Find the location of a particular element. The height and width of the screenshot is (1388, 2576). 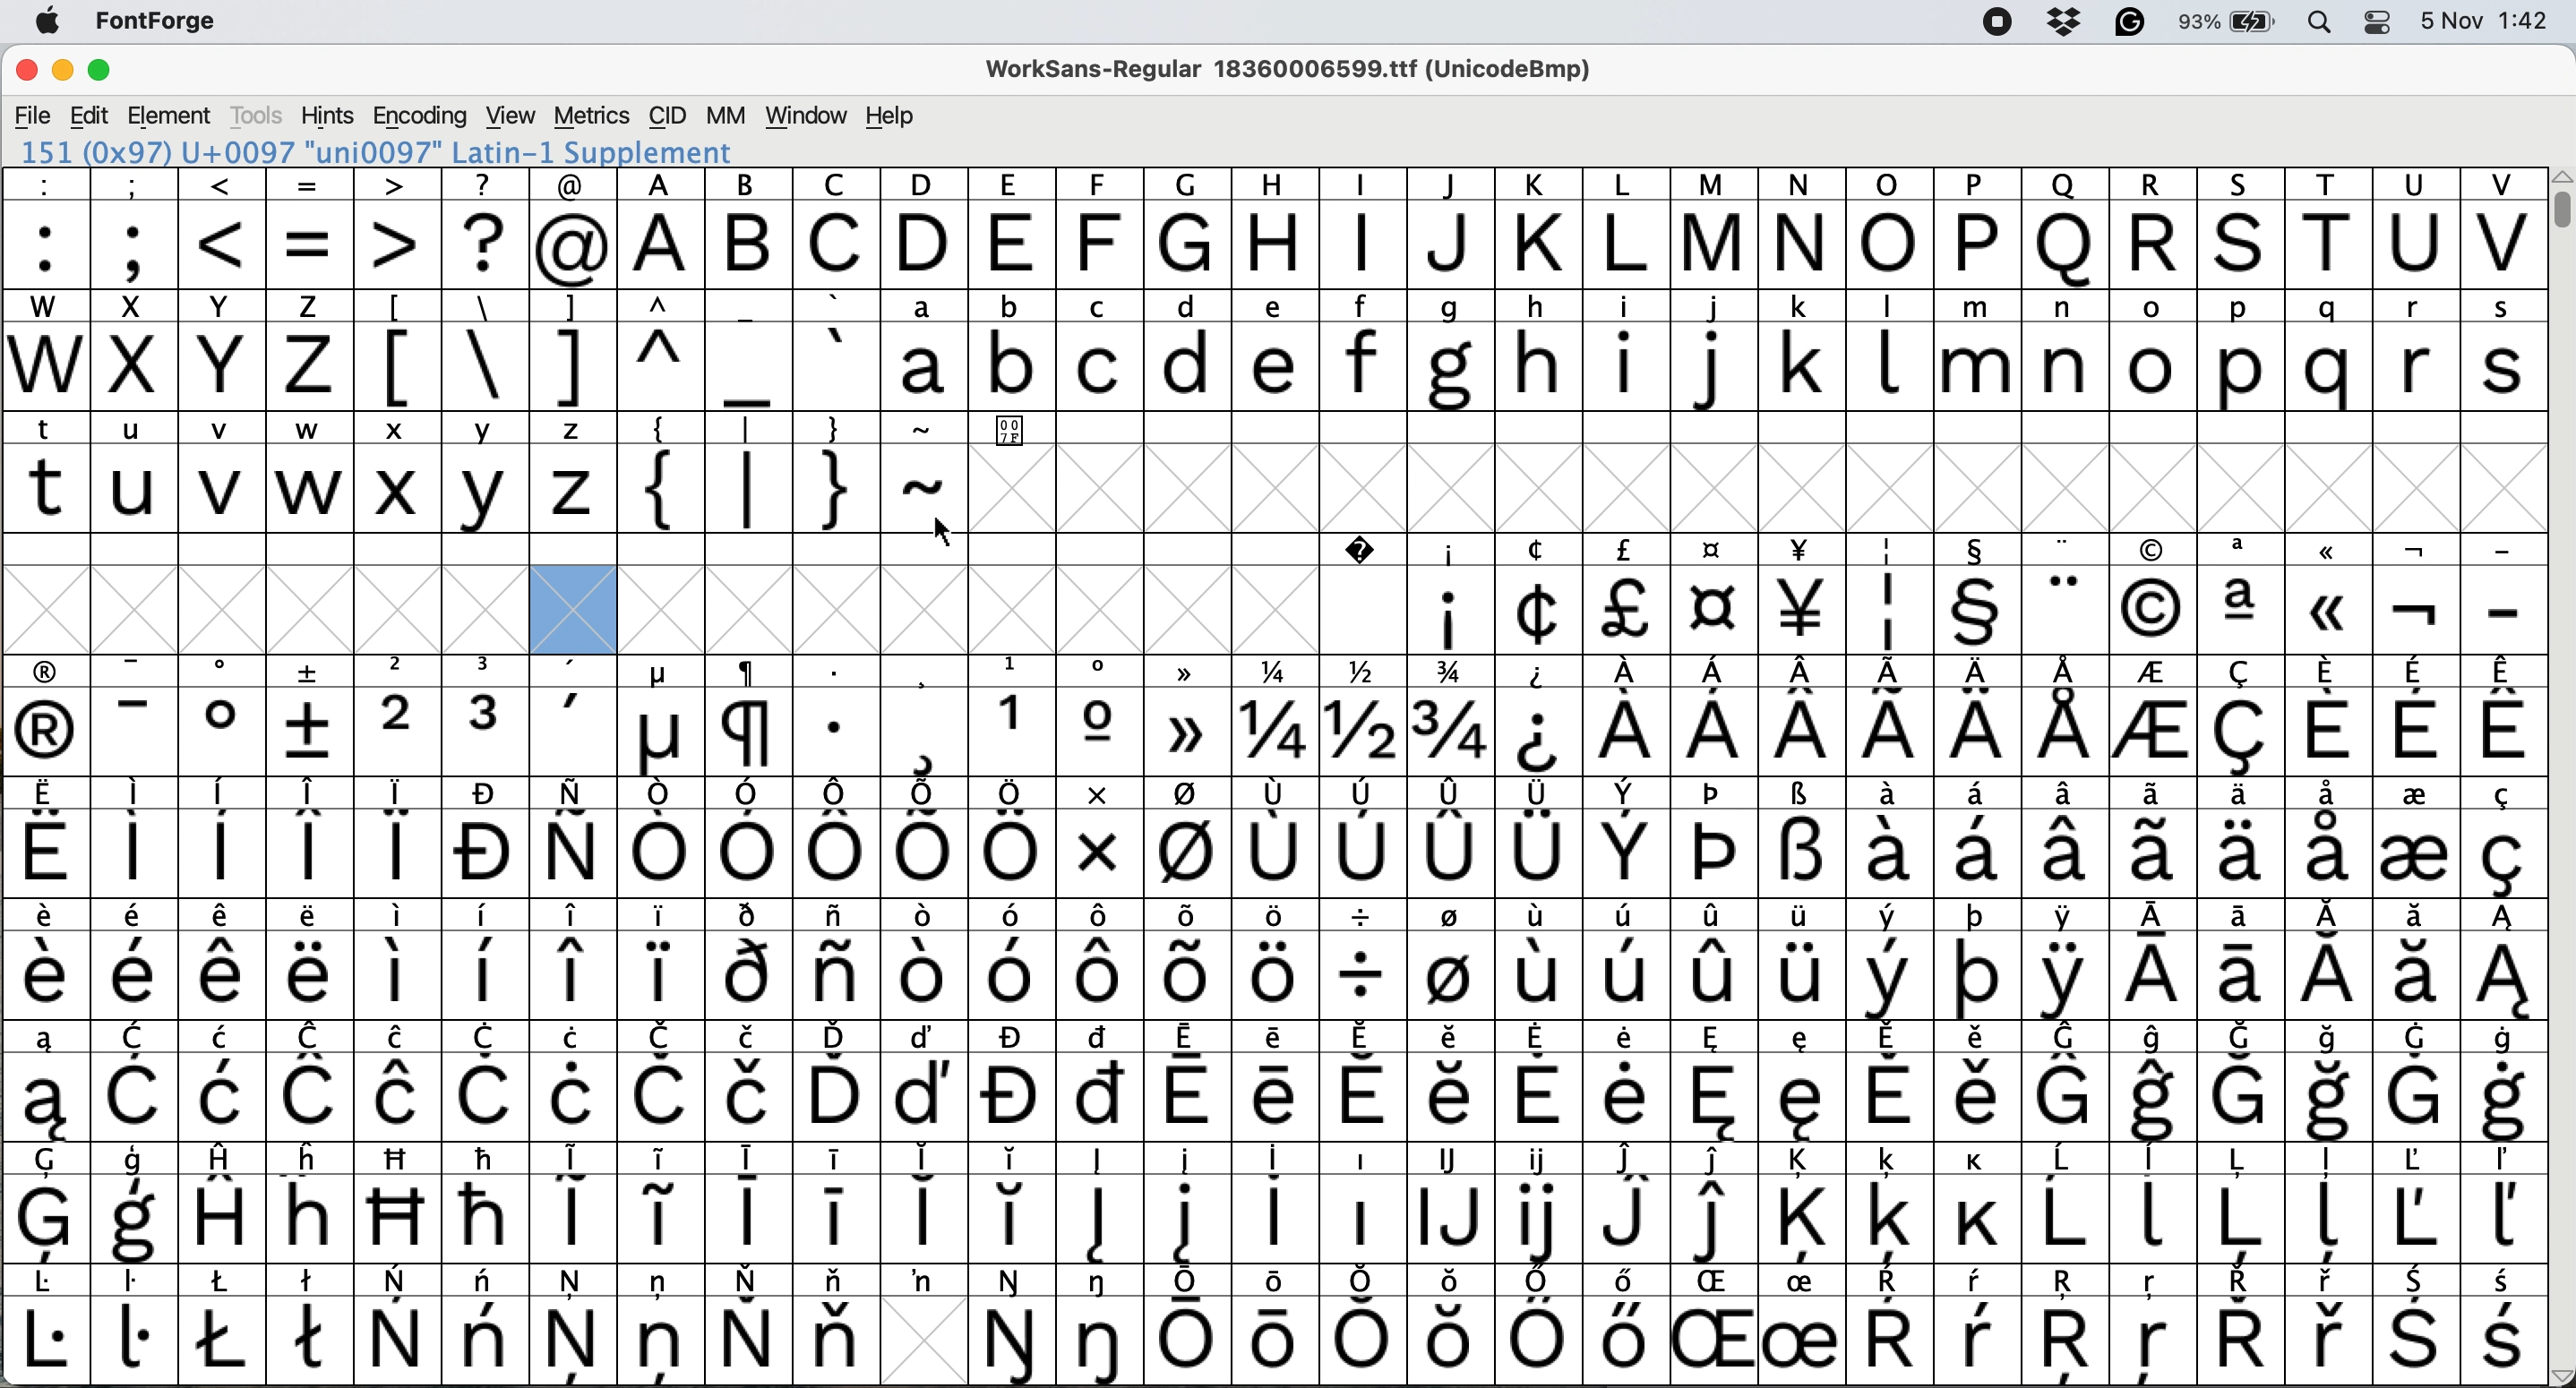

symbol is located at coordinates (1279, 962).